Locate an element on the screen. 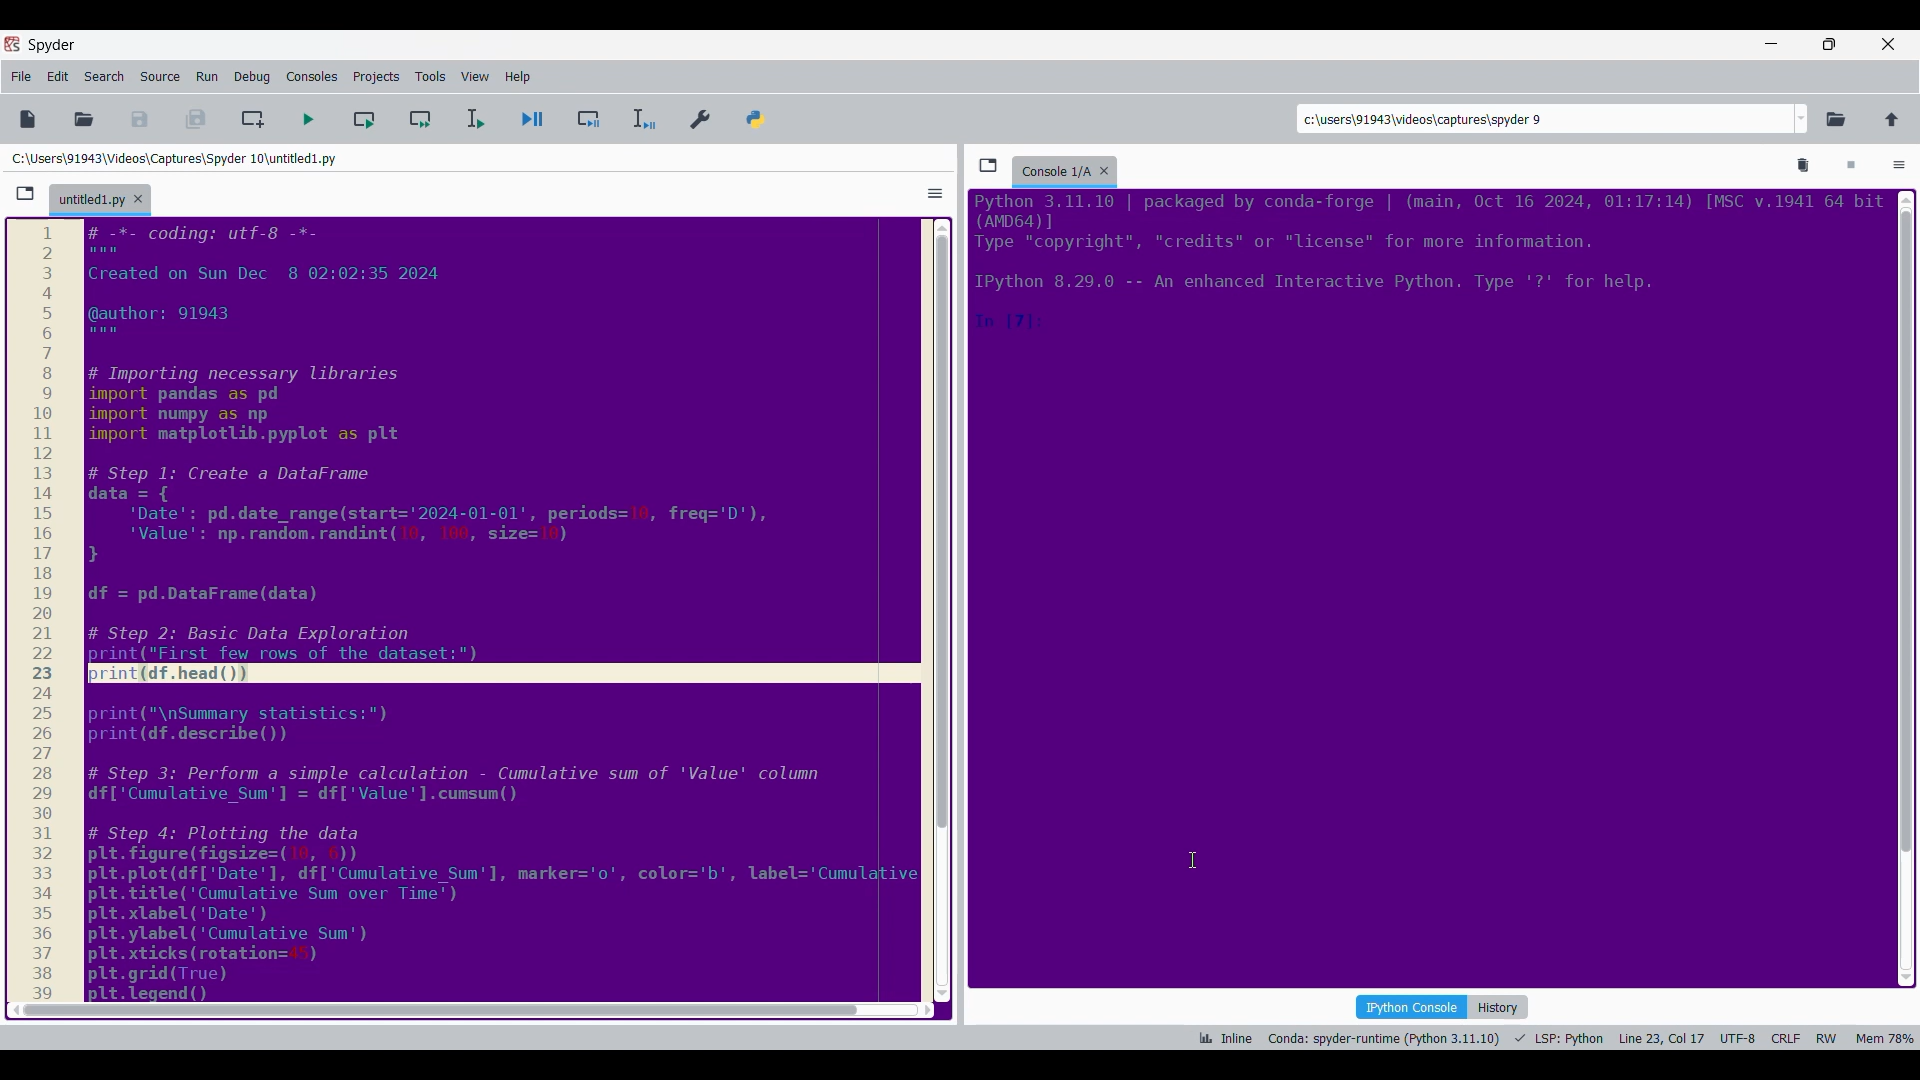 The image size is (1920, 1080). Options is located at coordinates (1899, 167).